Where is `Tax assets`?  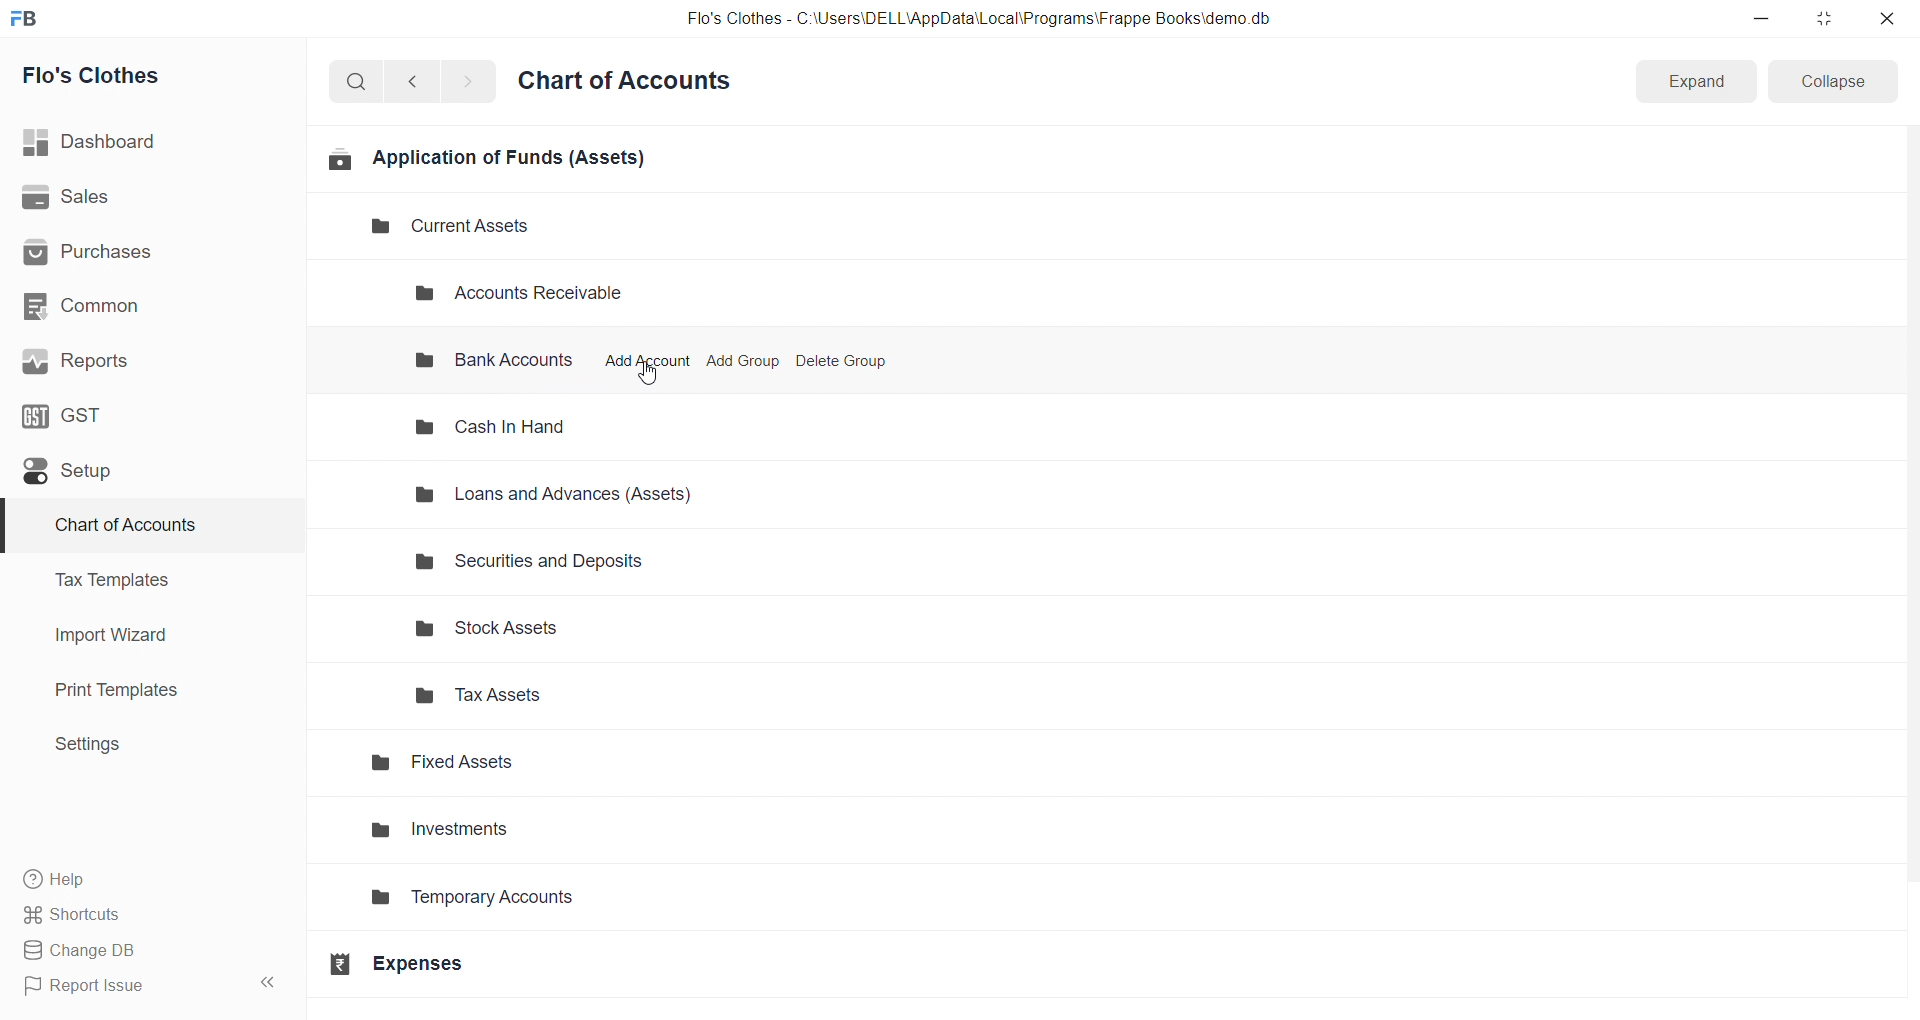 Tax assets is located at coordinates (575, 695).